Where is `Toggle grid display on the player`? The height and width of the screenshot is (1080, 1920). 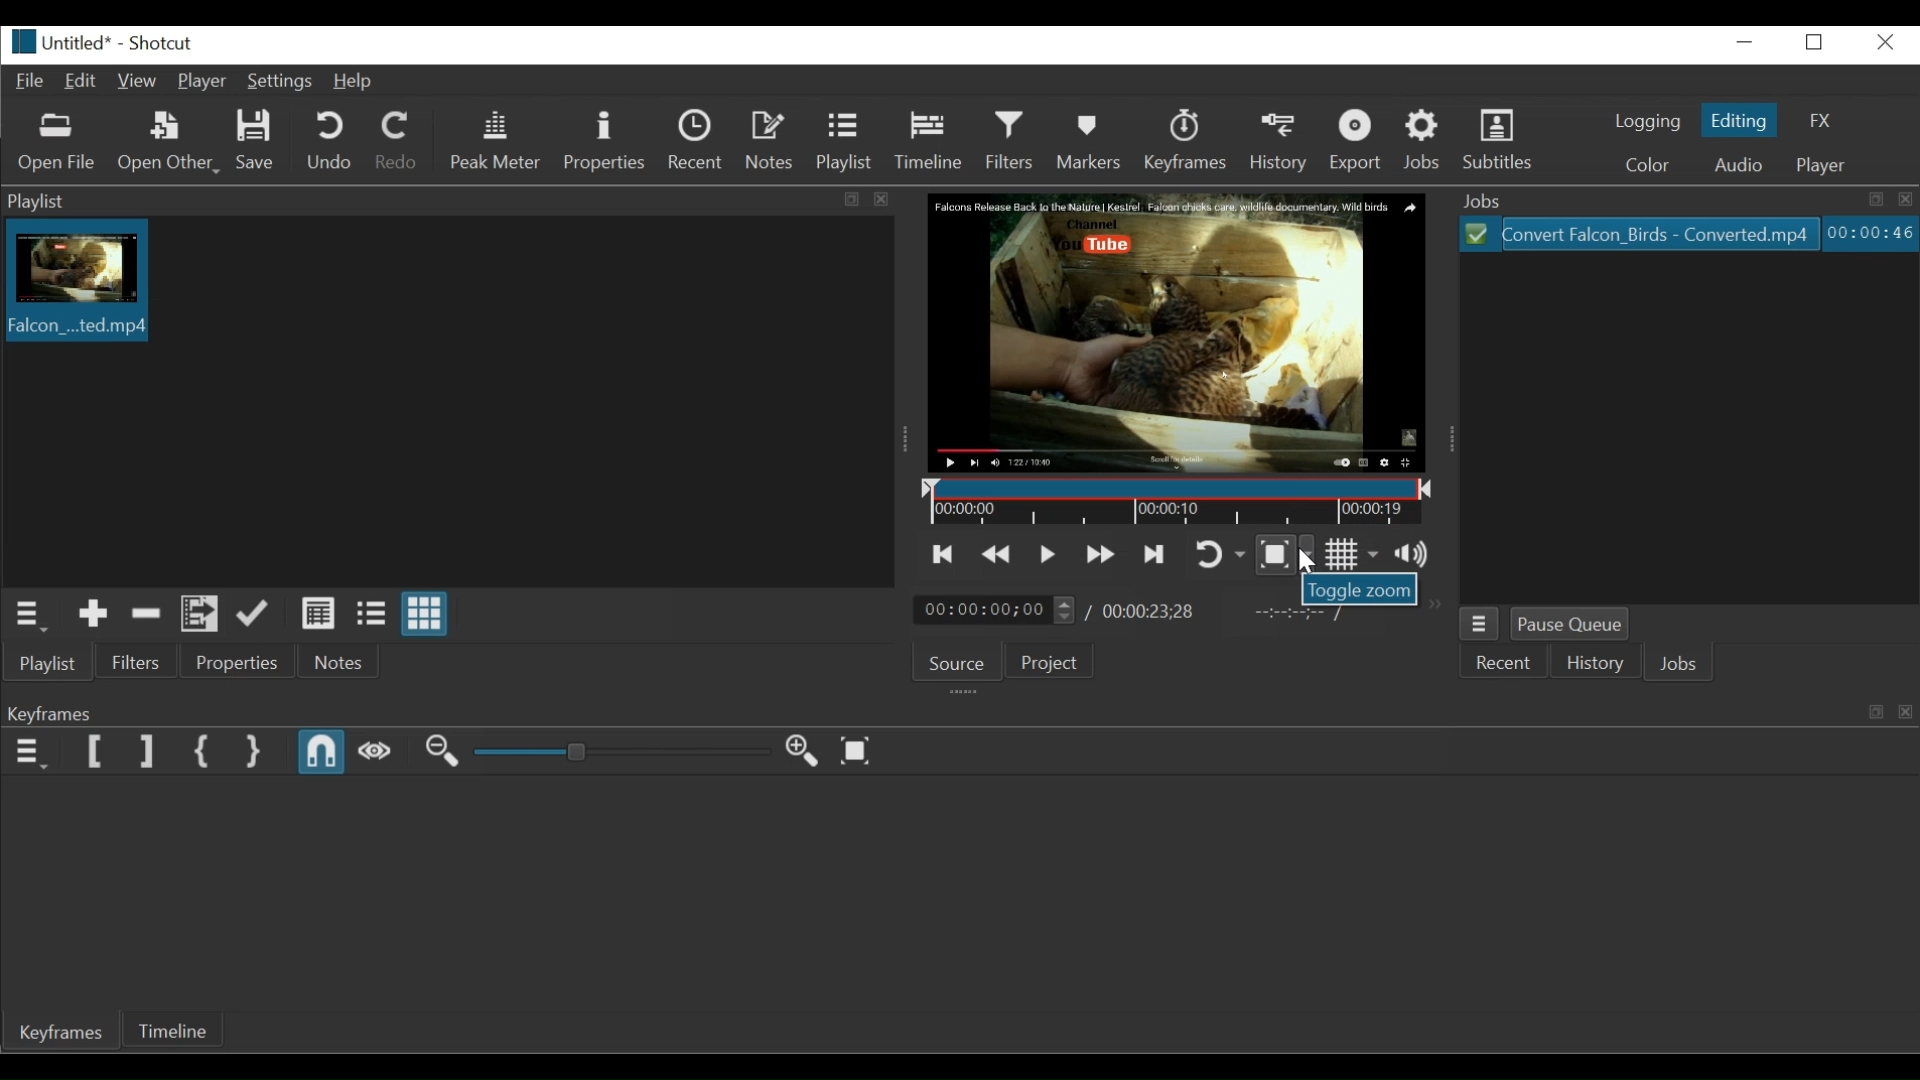 Toggle grid display on the player is located at coordinates (1355, 552).